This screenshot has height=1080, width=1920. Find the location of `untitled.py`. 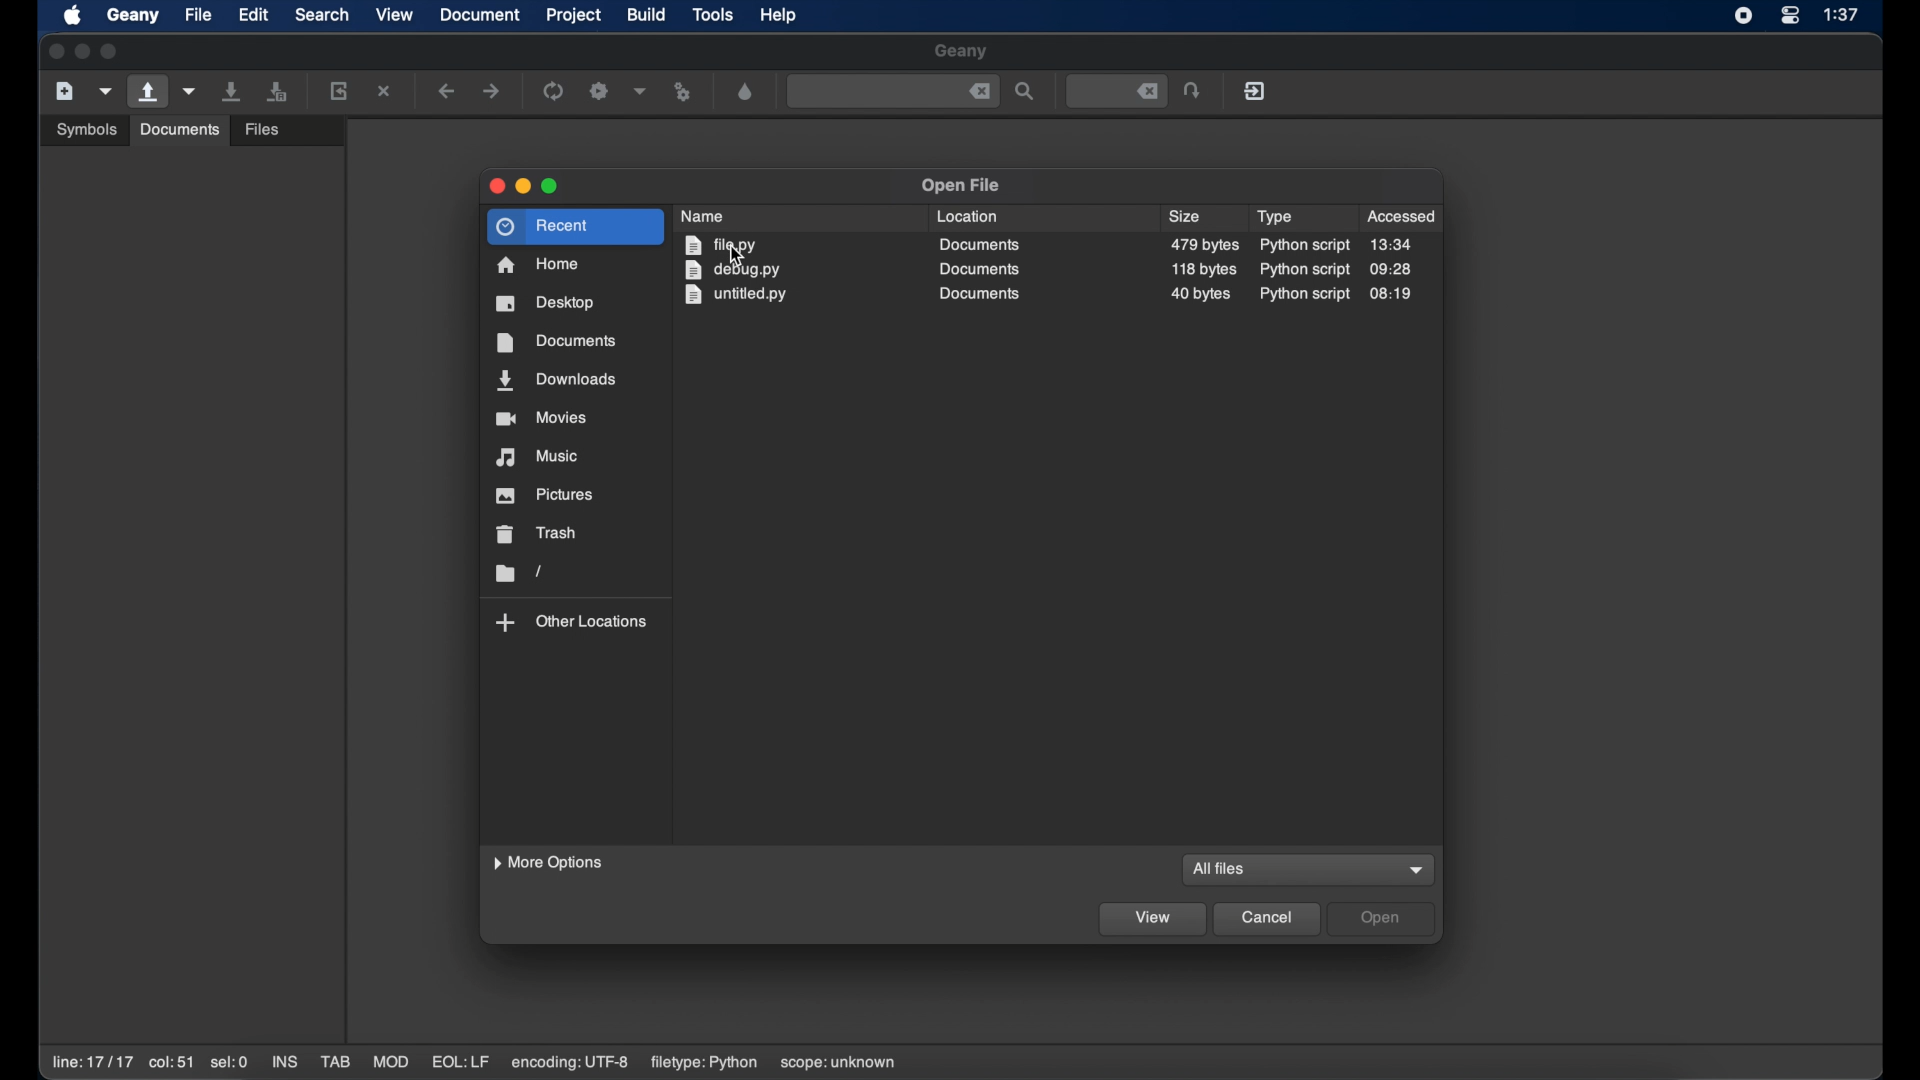

untitled.py is located at coordinates (739, 296).